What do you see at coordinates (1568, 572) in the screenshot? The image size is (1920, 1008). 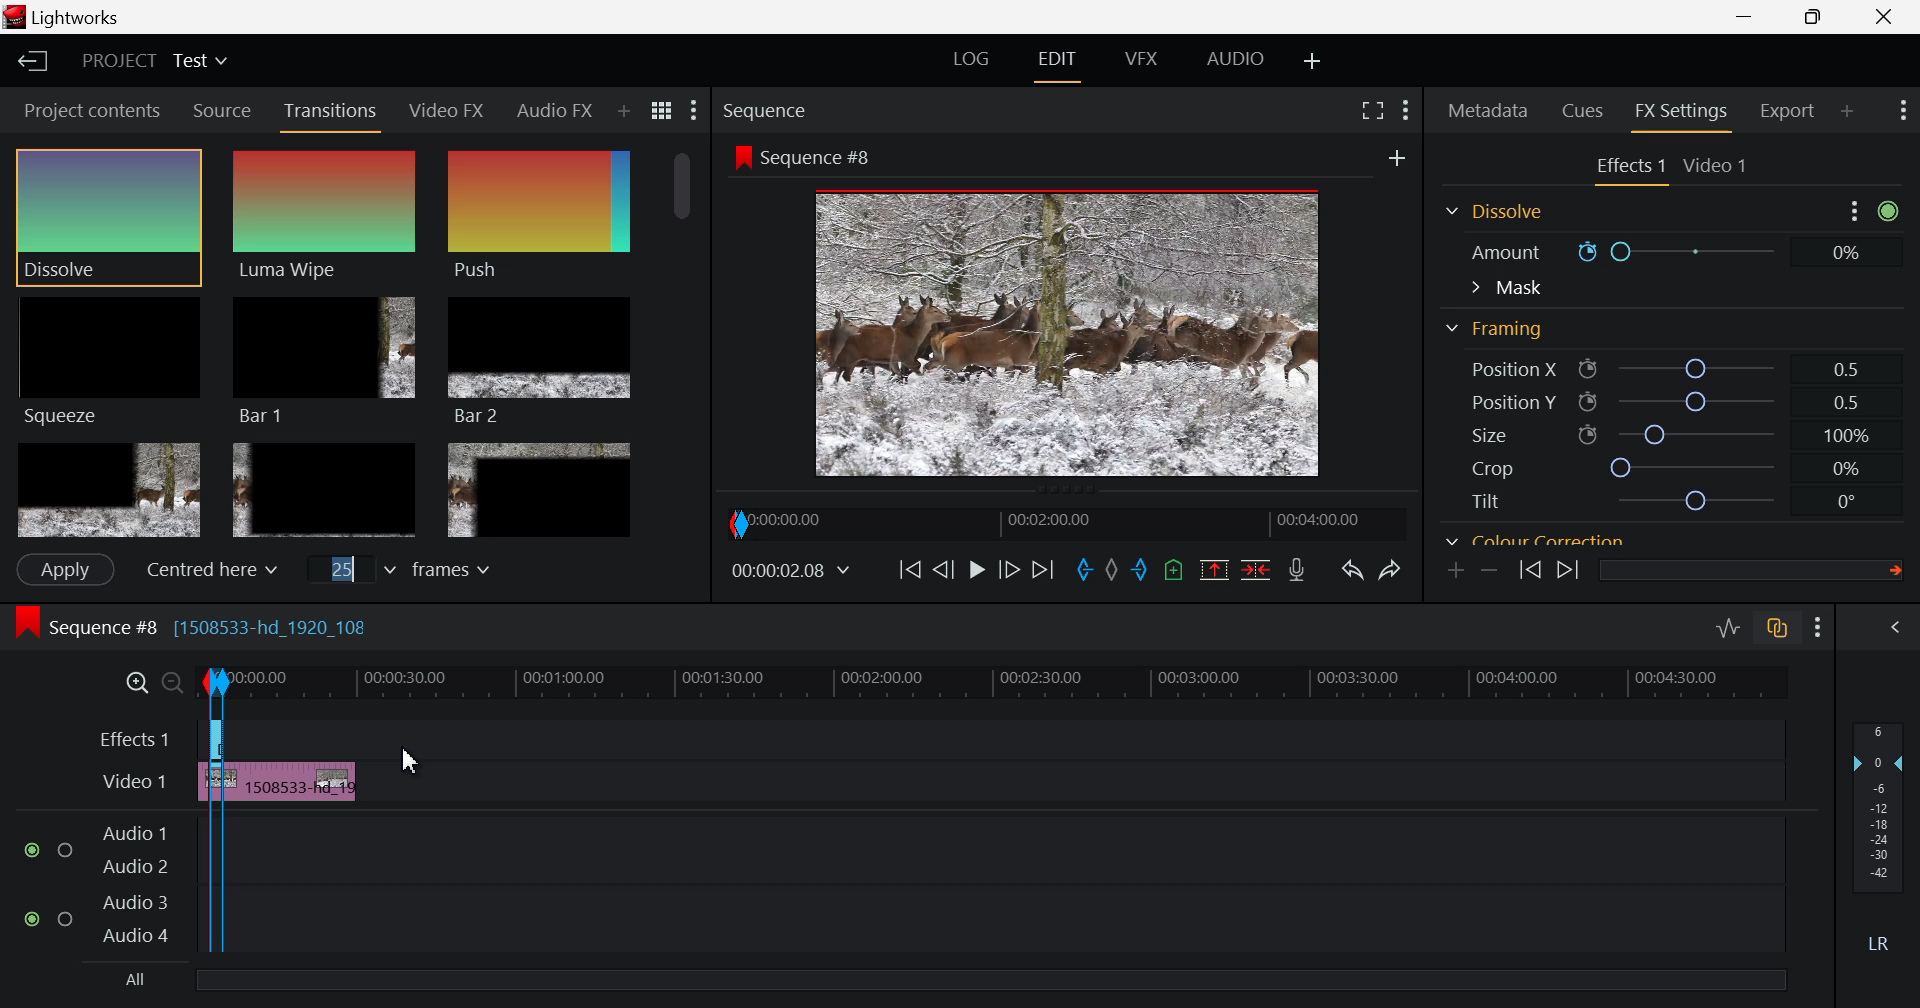 I see `Next keyframe` at bounding box center [1568, 572].